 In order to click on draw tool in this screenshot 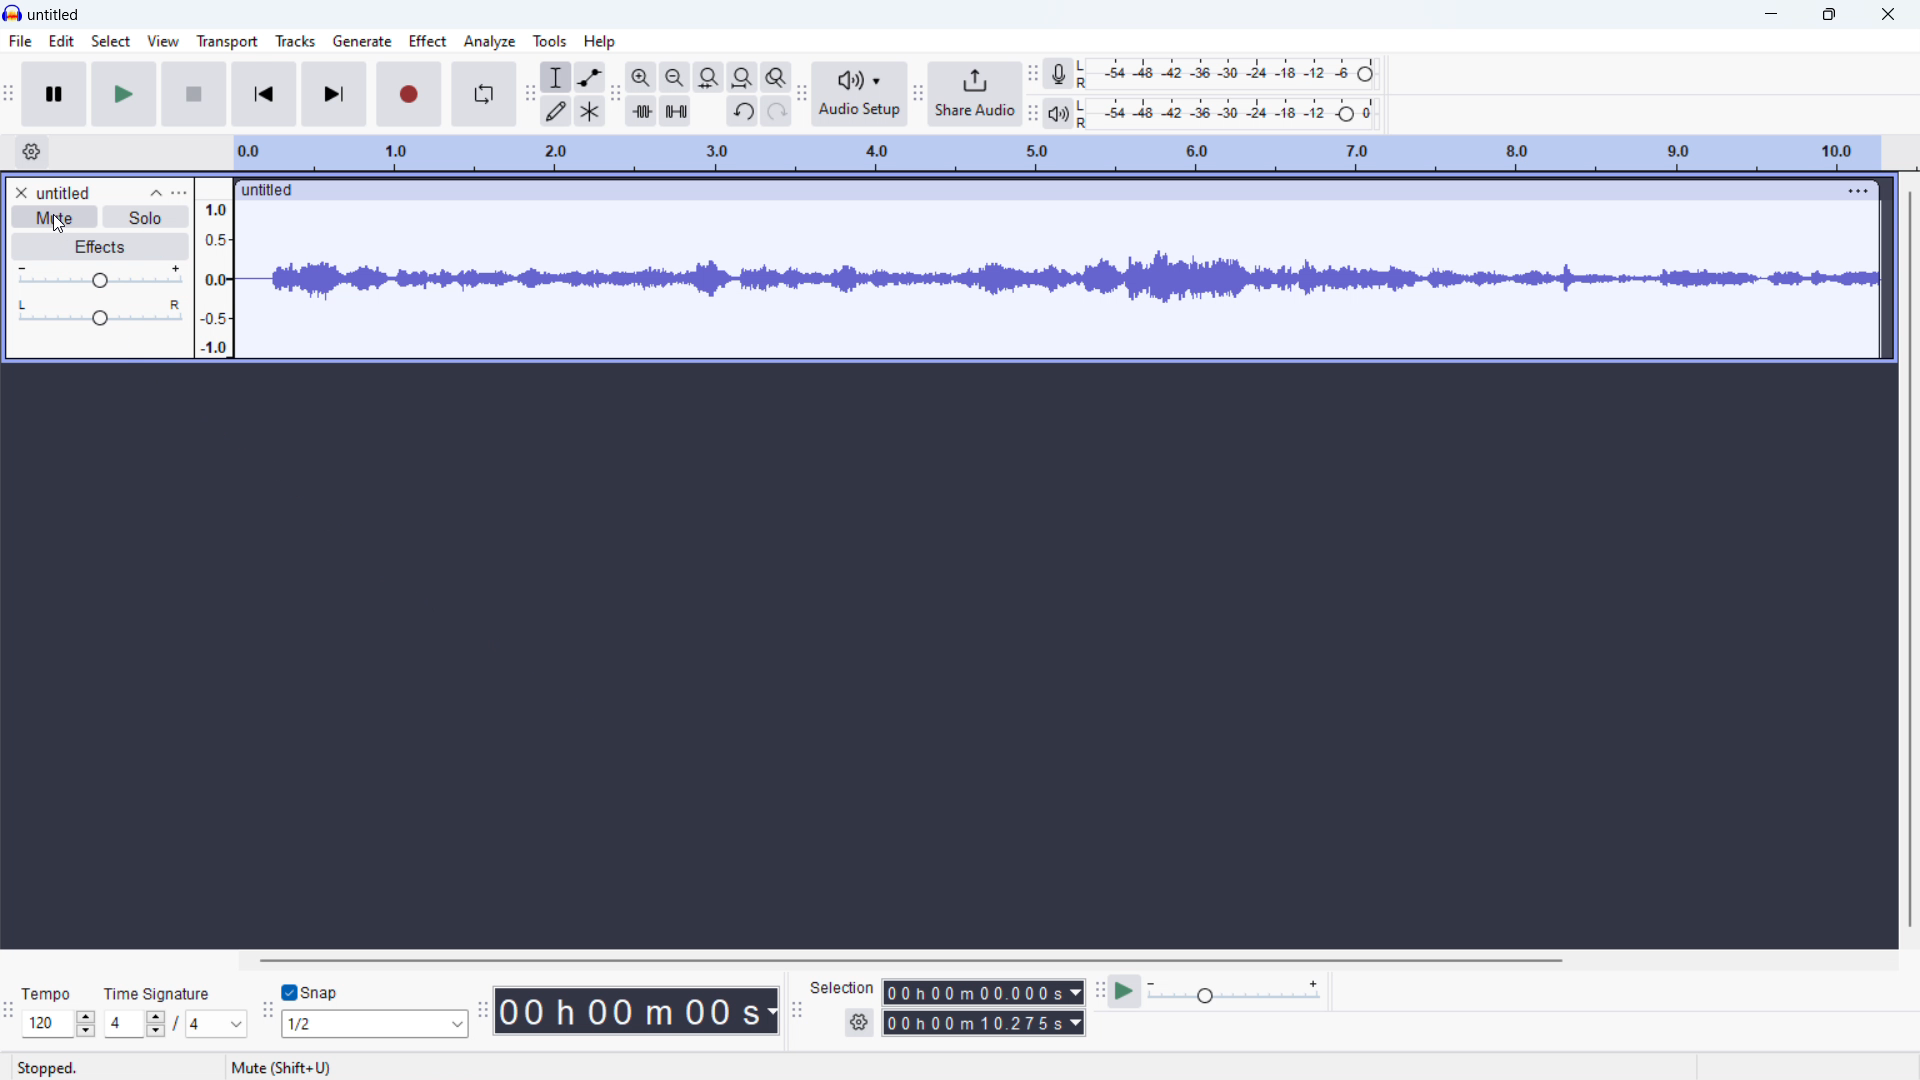, I will do `click(556, 112)`.